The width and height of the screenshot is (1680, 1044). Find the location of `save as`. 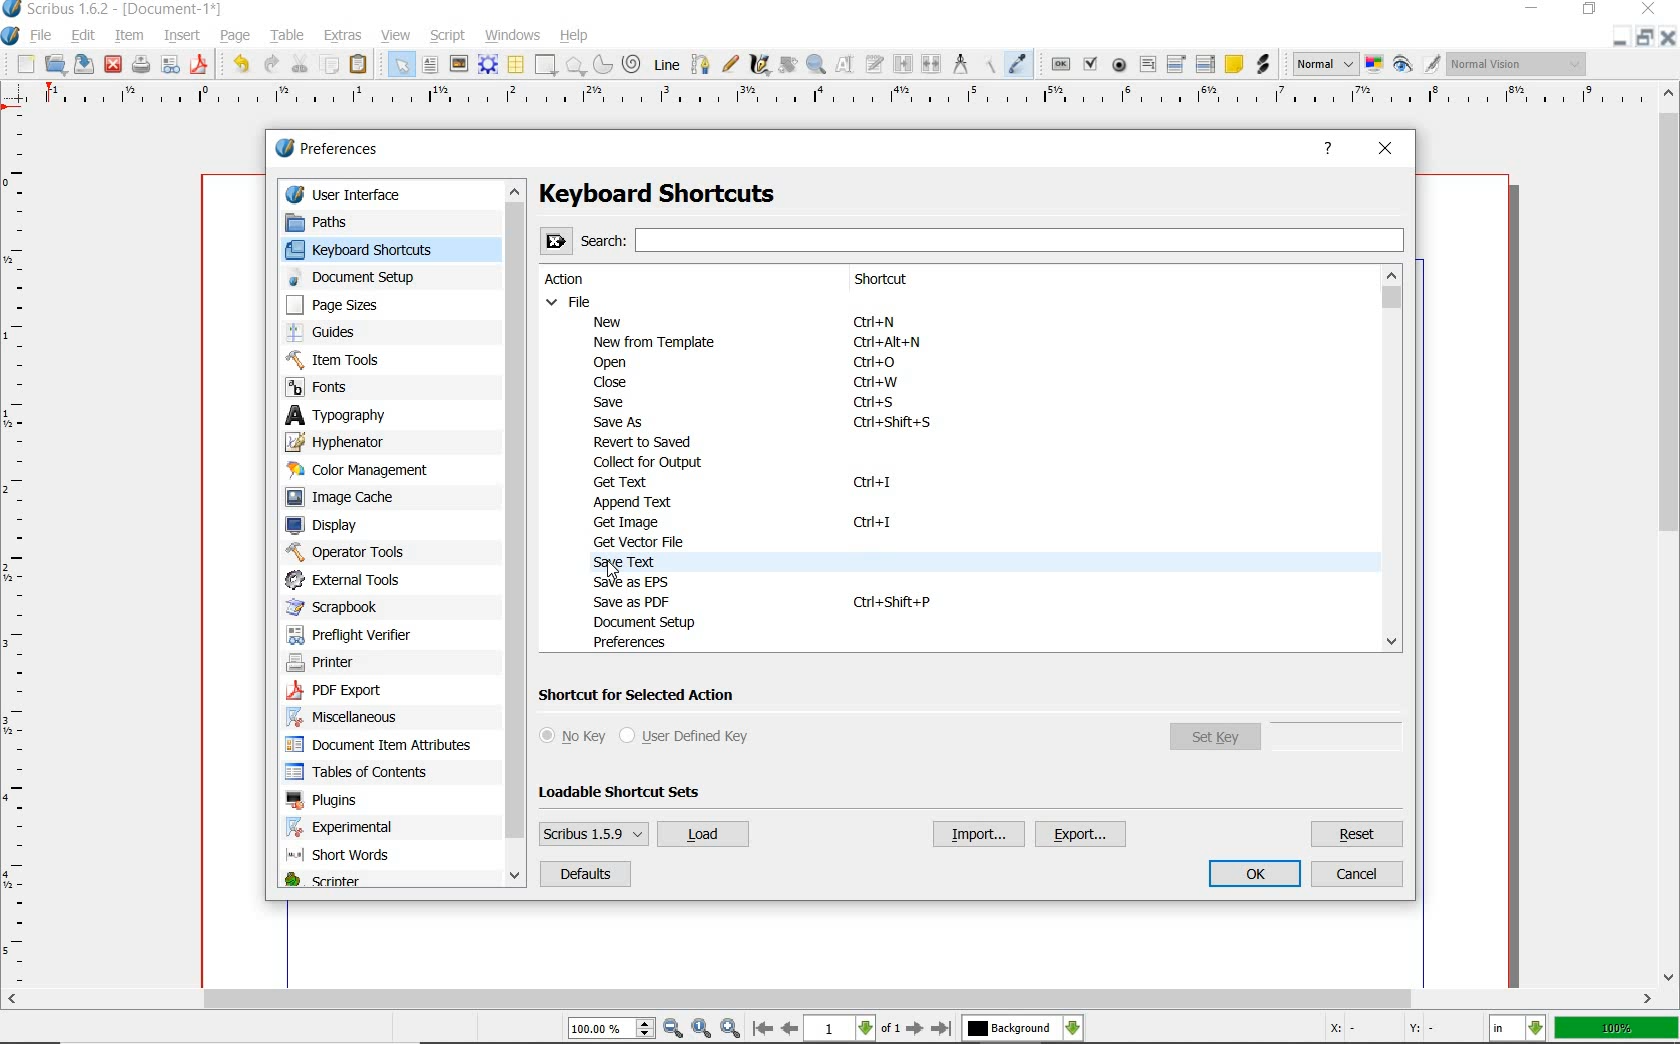

save as is located at coordinates (620, 423).